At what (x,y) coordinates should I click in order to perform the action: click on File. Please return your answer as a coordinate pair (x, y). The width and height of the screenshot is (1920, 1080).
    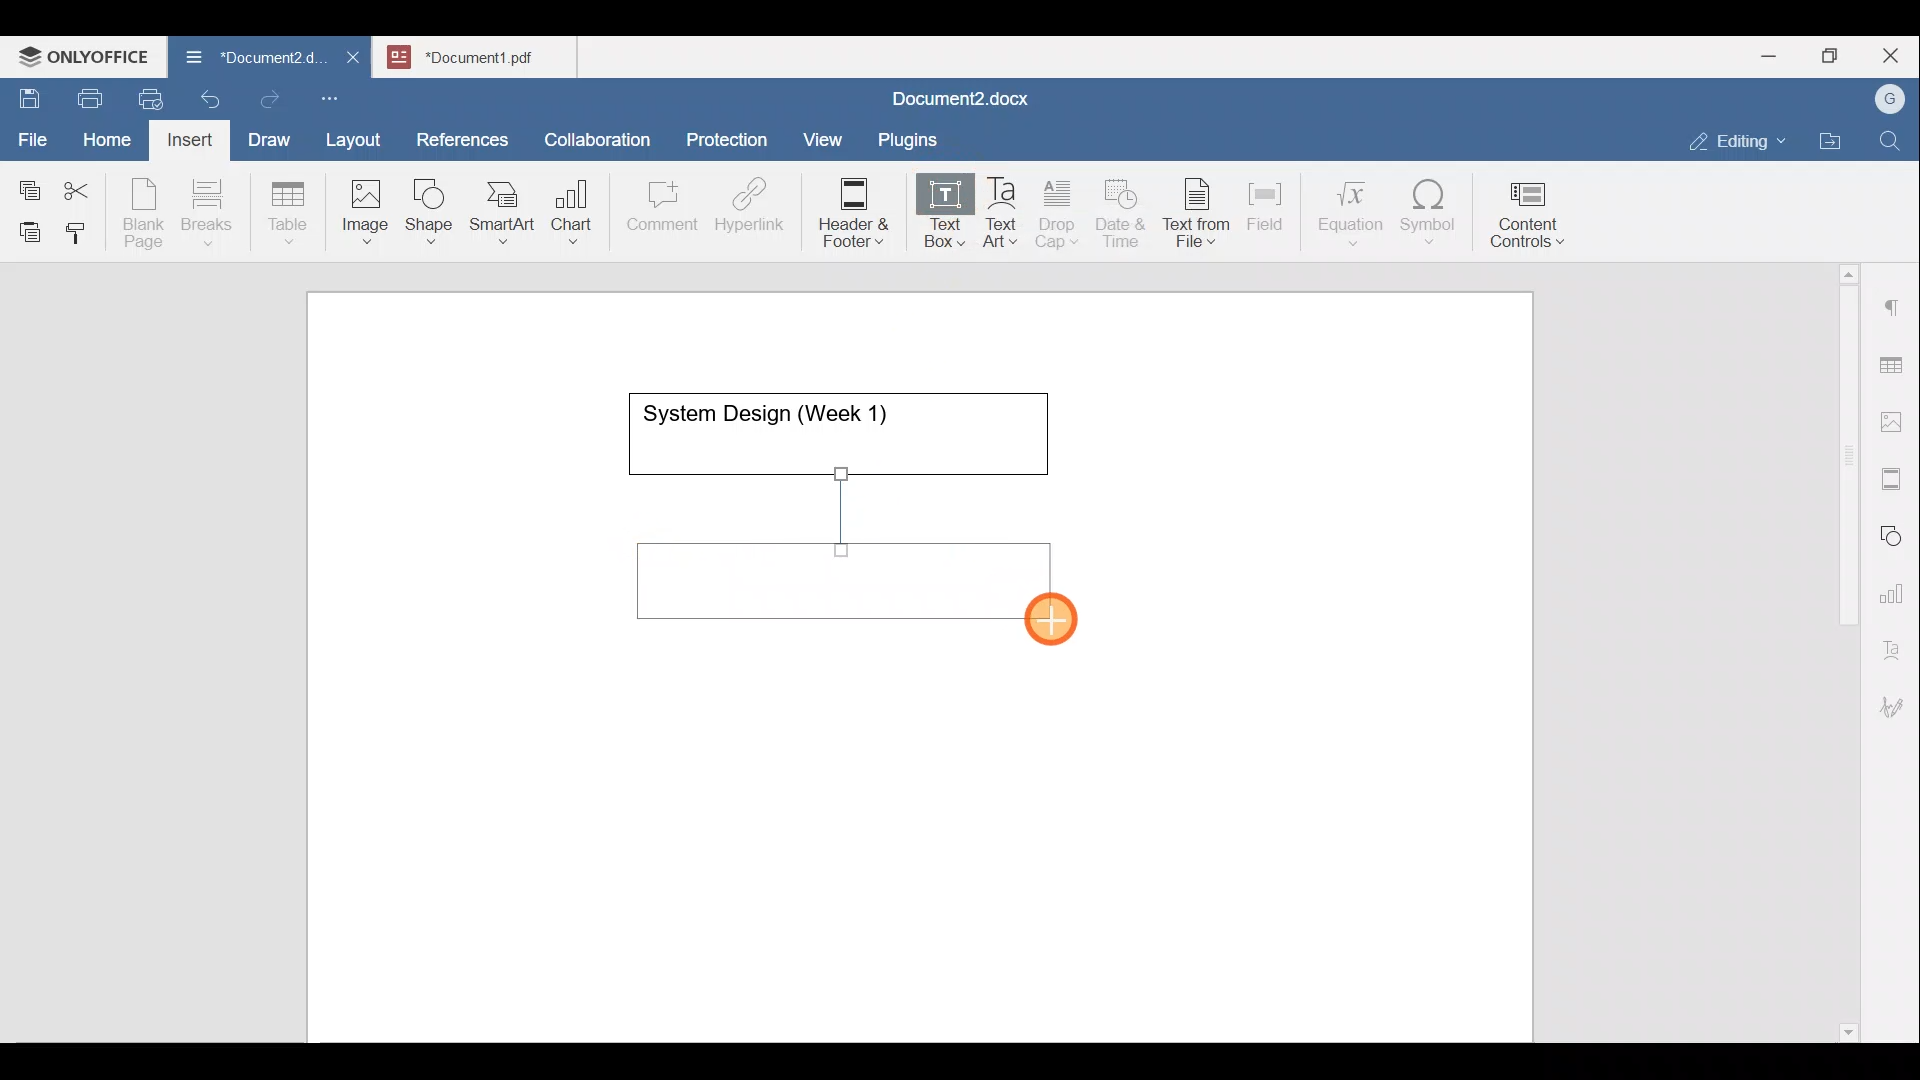
    Looking at the image, I should click on (34, 133).